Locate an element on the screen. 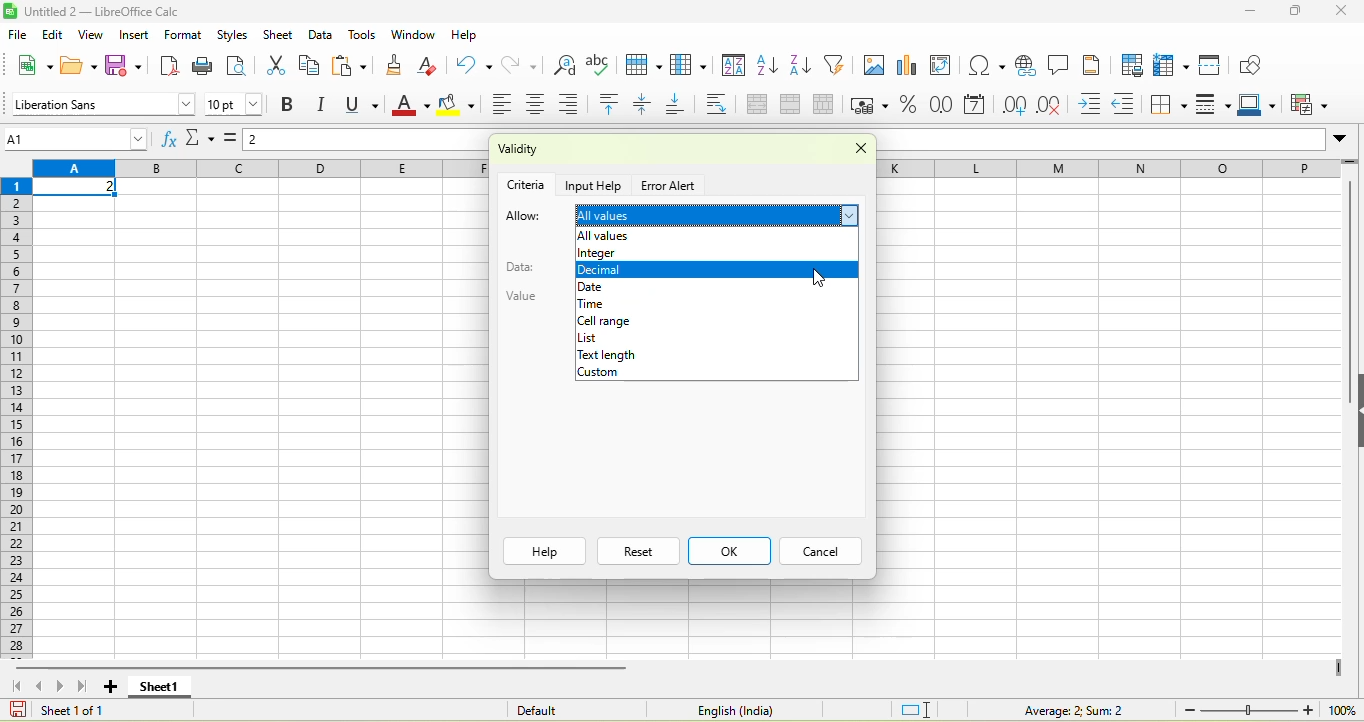 This screenshot has height=722, width=1364. clear directly formatting is located at coordinates (432, 66).